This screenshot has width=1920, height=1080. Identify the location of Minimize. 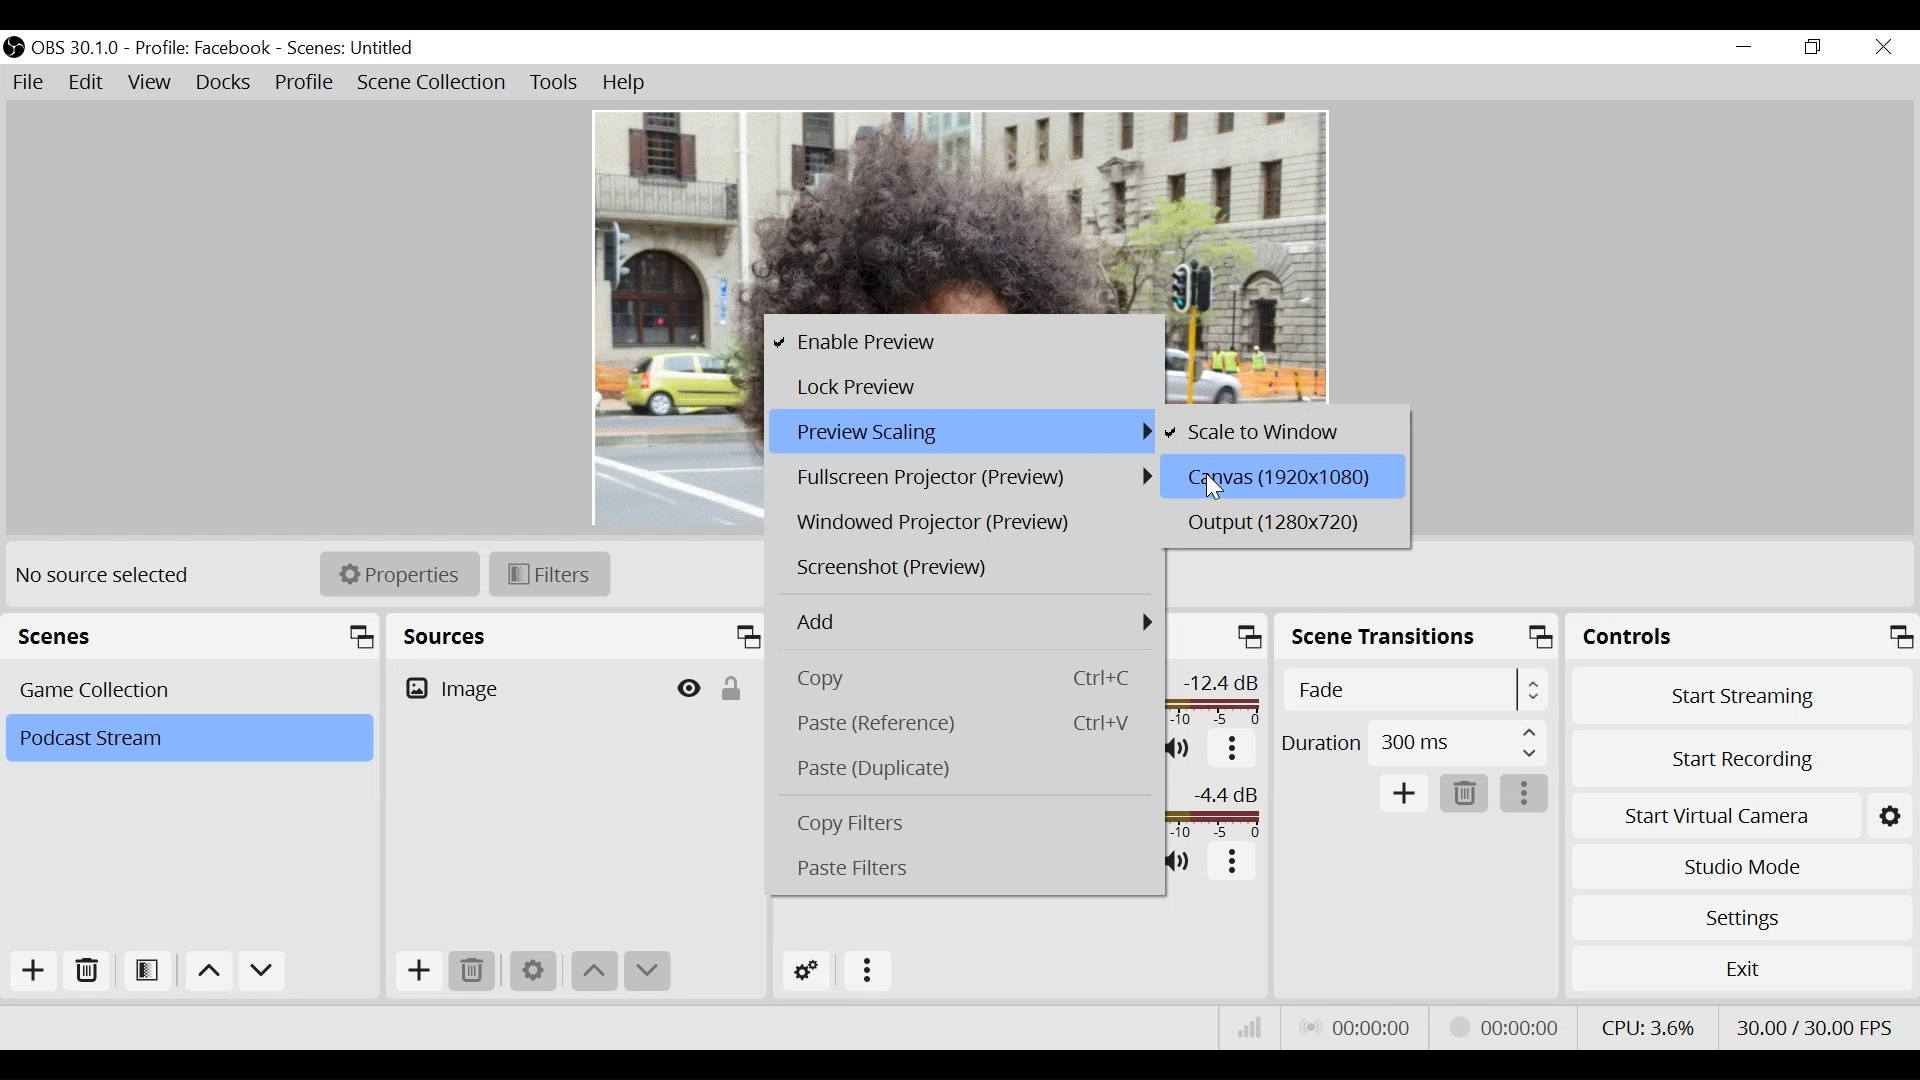
(1747, 47).